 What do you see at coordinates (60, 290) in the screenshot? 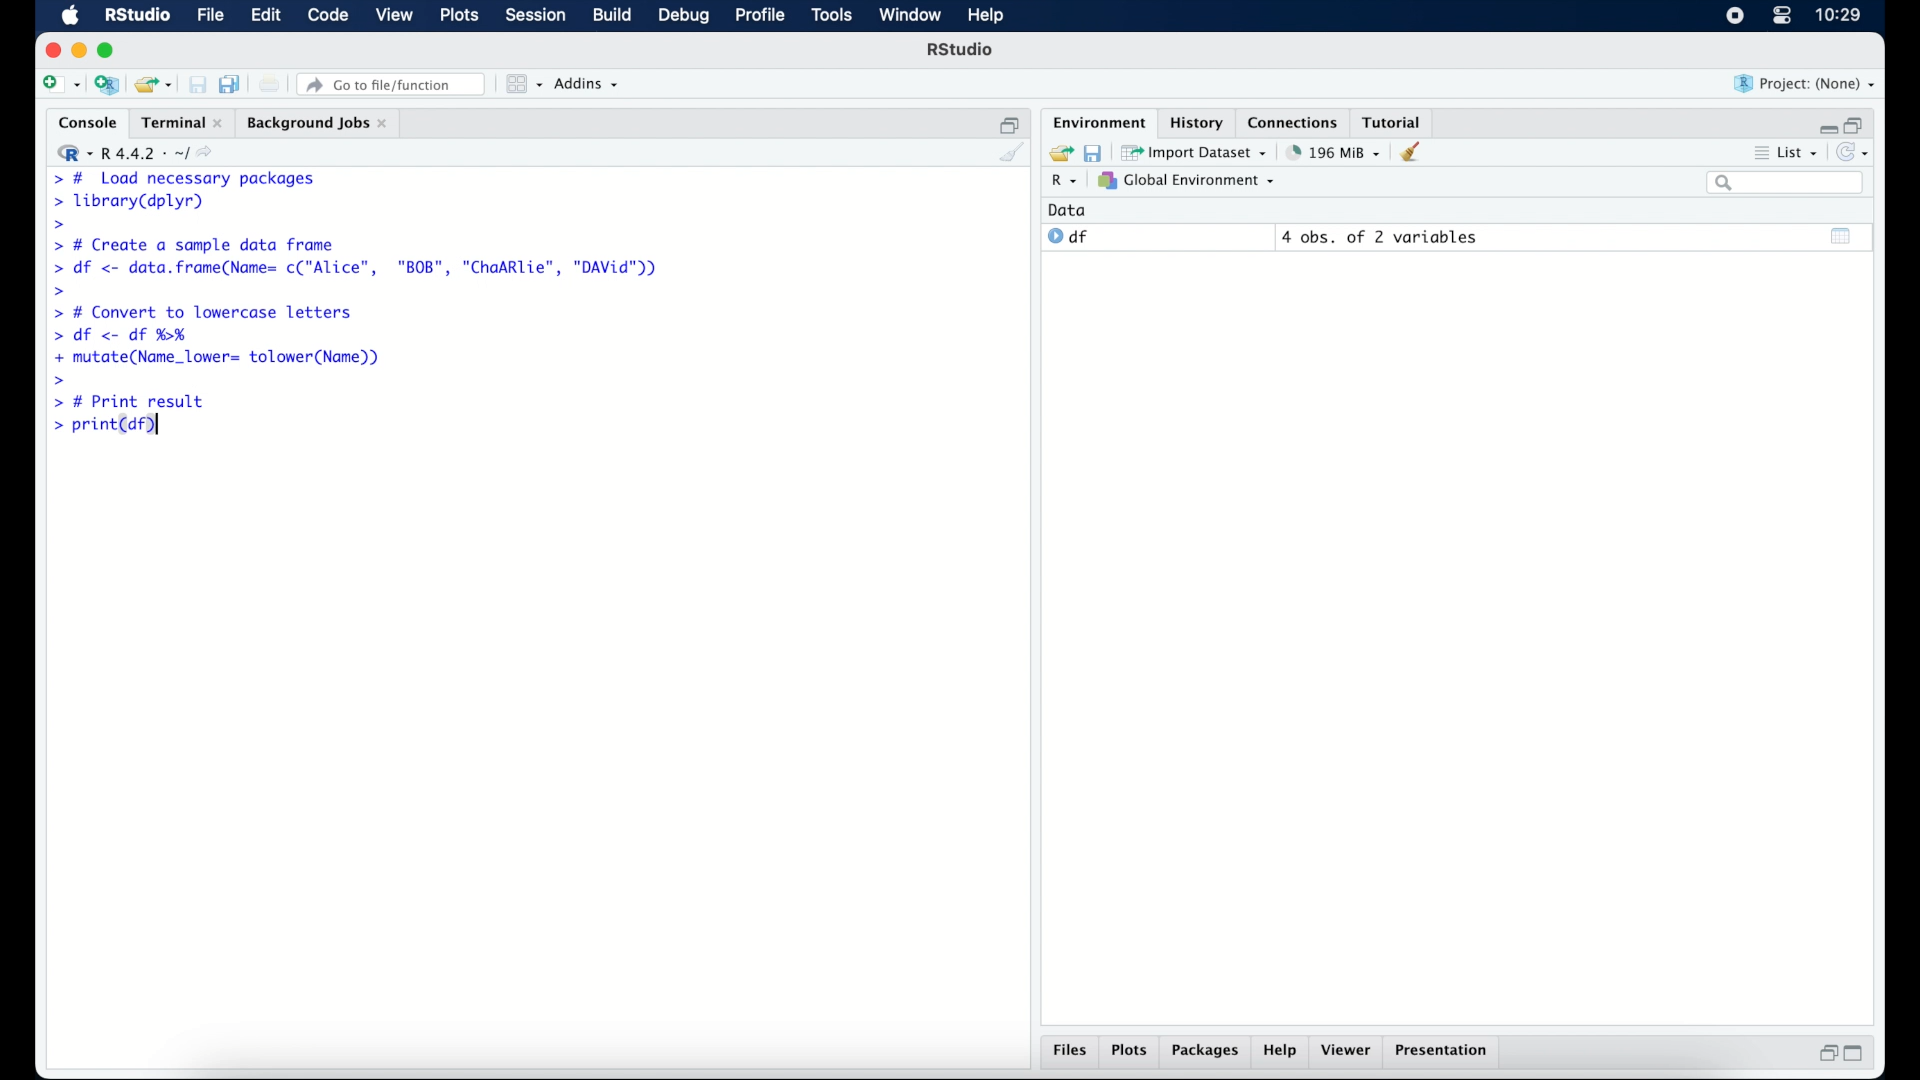
I see `command prompt` at bounding box center [60, 290].